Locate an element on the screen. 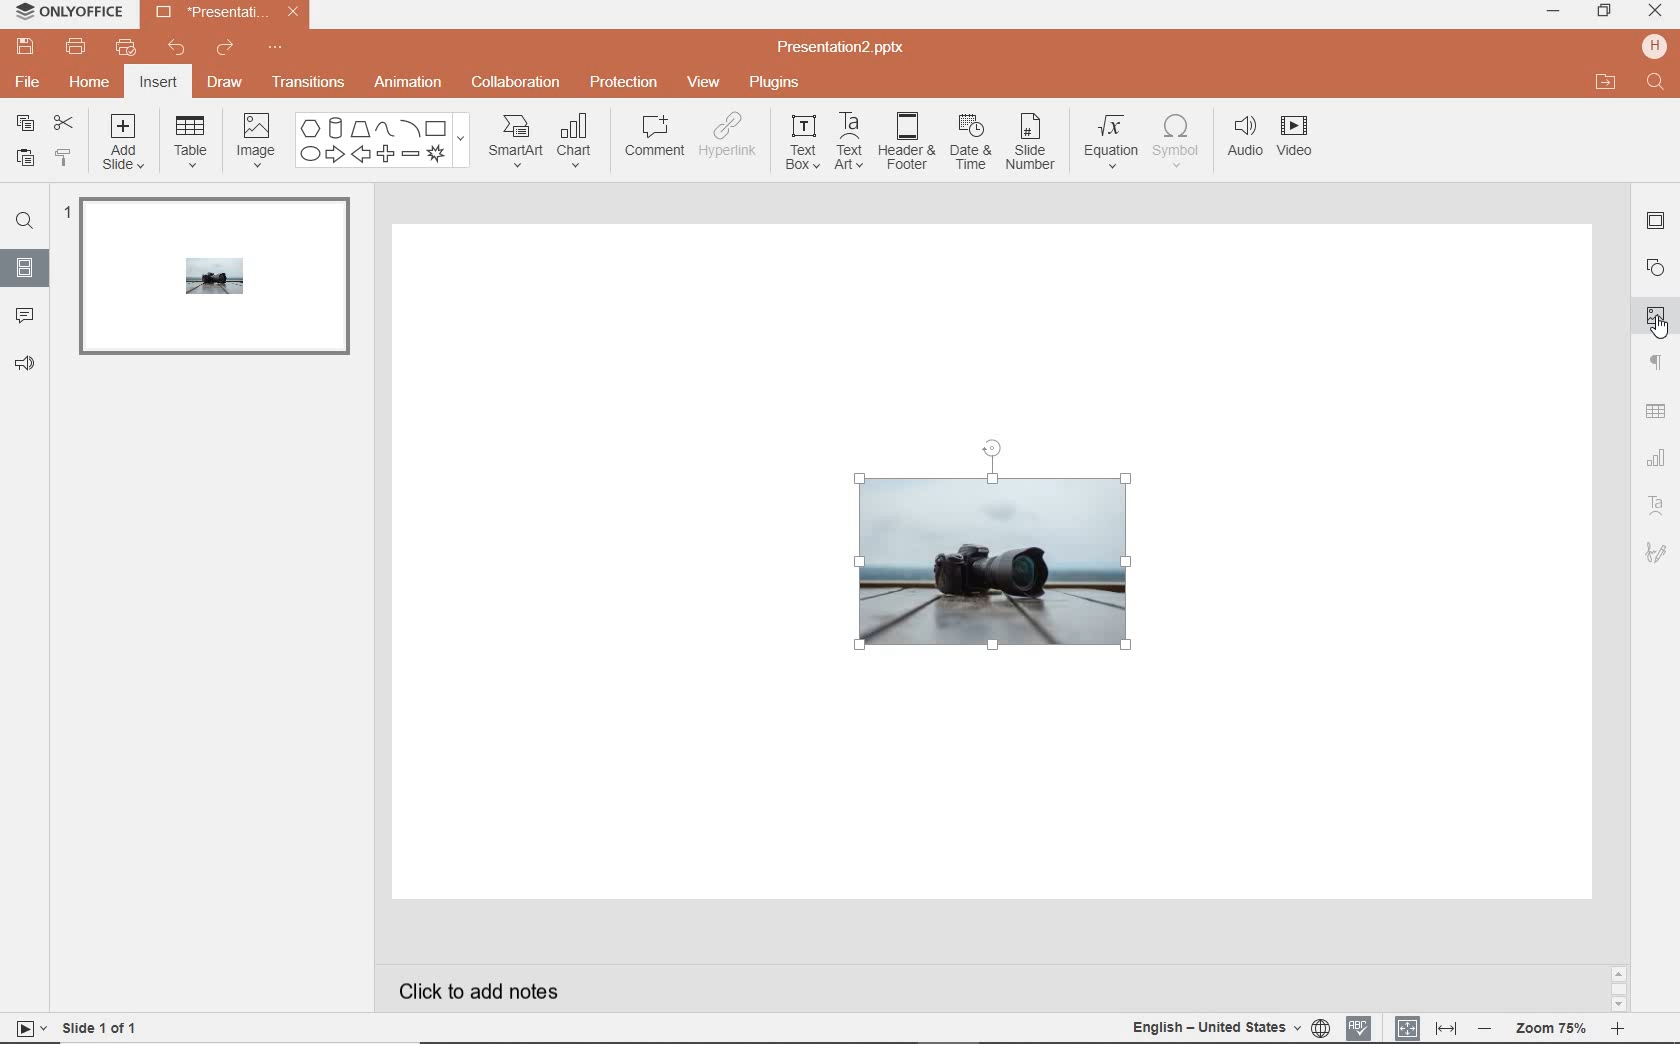  slide 1 of 1 is located at coordinates (75, 1030).